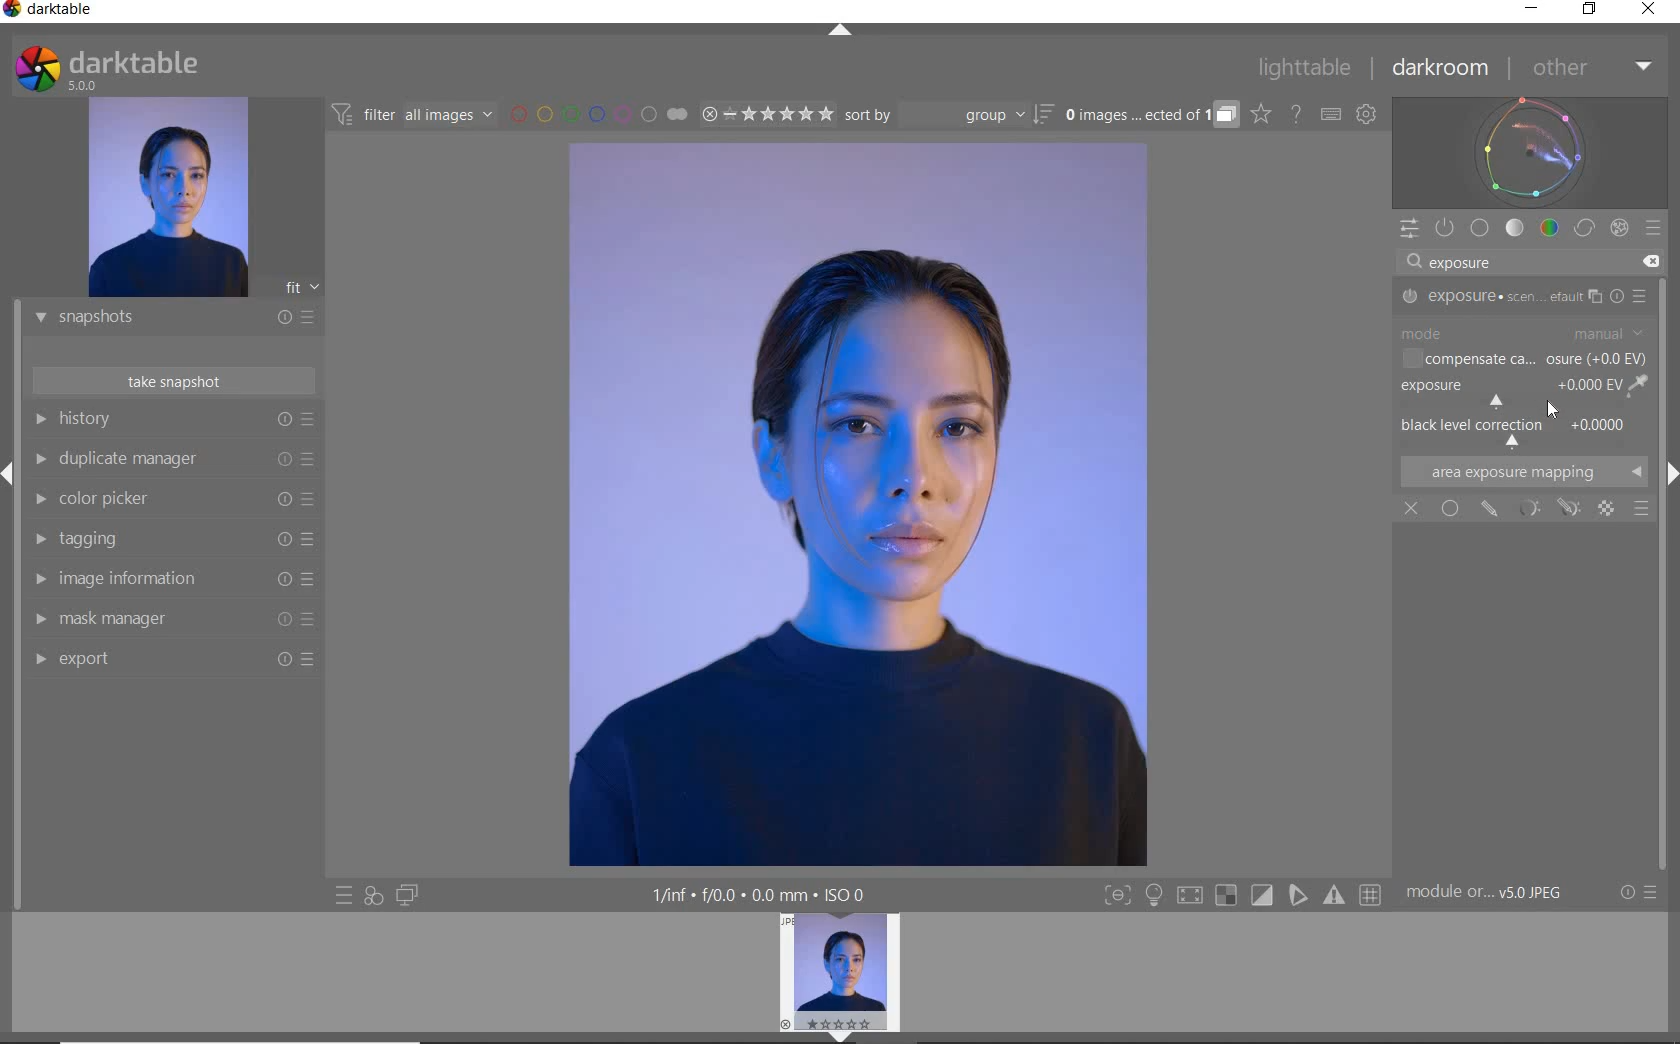 The image size is (1680, 1044). What do you see at coordinates (1608, 510) in the screenshot?
I see `MASK OPTION` at bounding box center [1608, 510].